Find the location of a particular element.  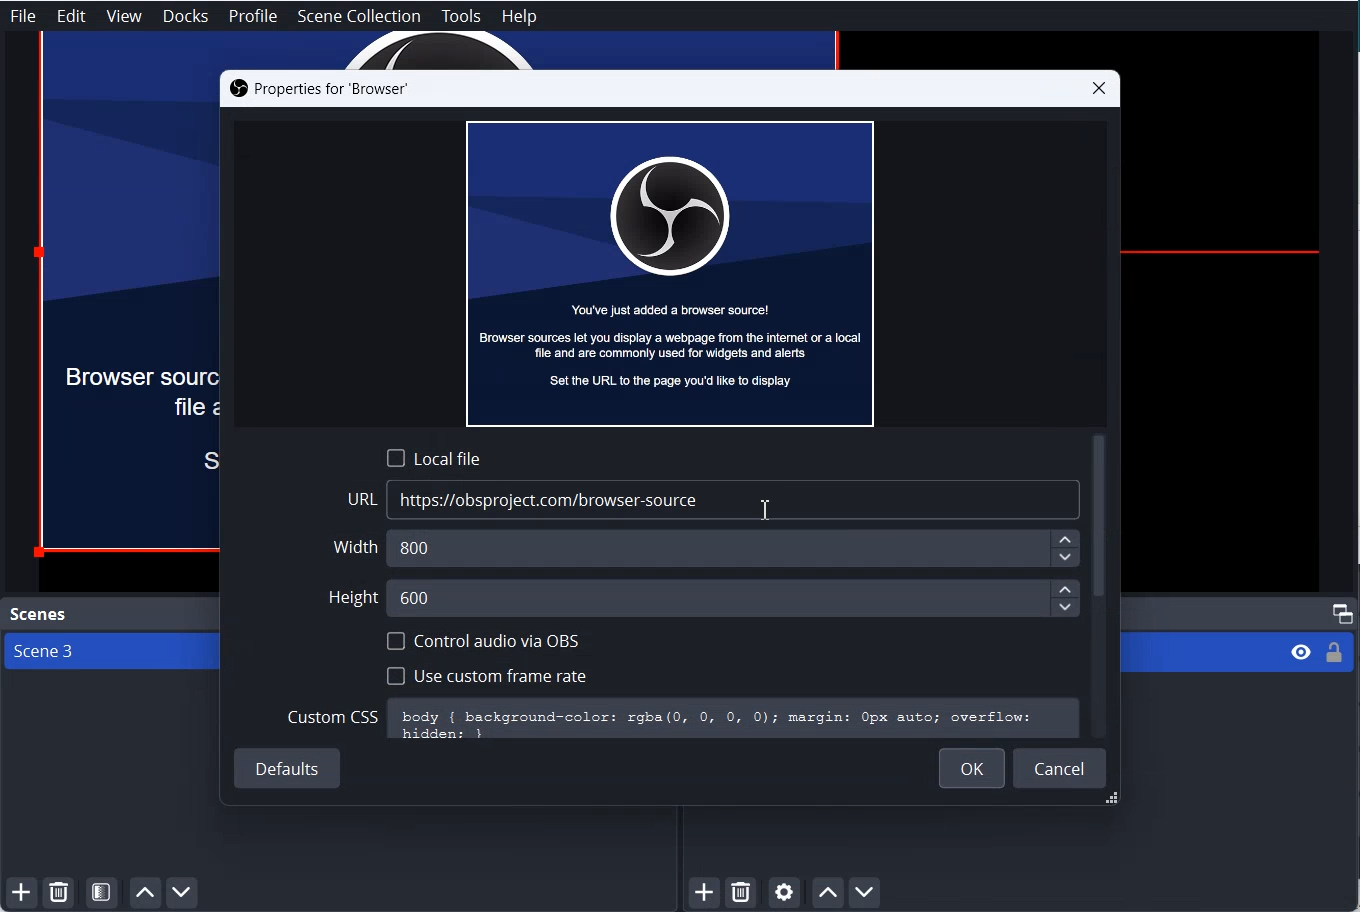

Remove selected Source is located at coordinates (741, 893).